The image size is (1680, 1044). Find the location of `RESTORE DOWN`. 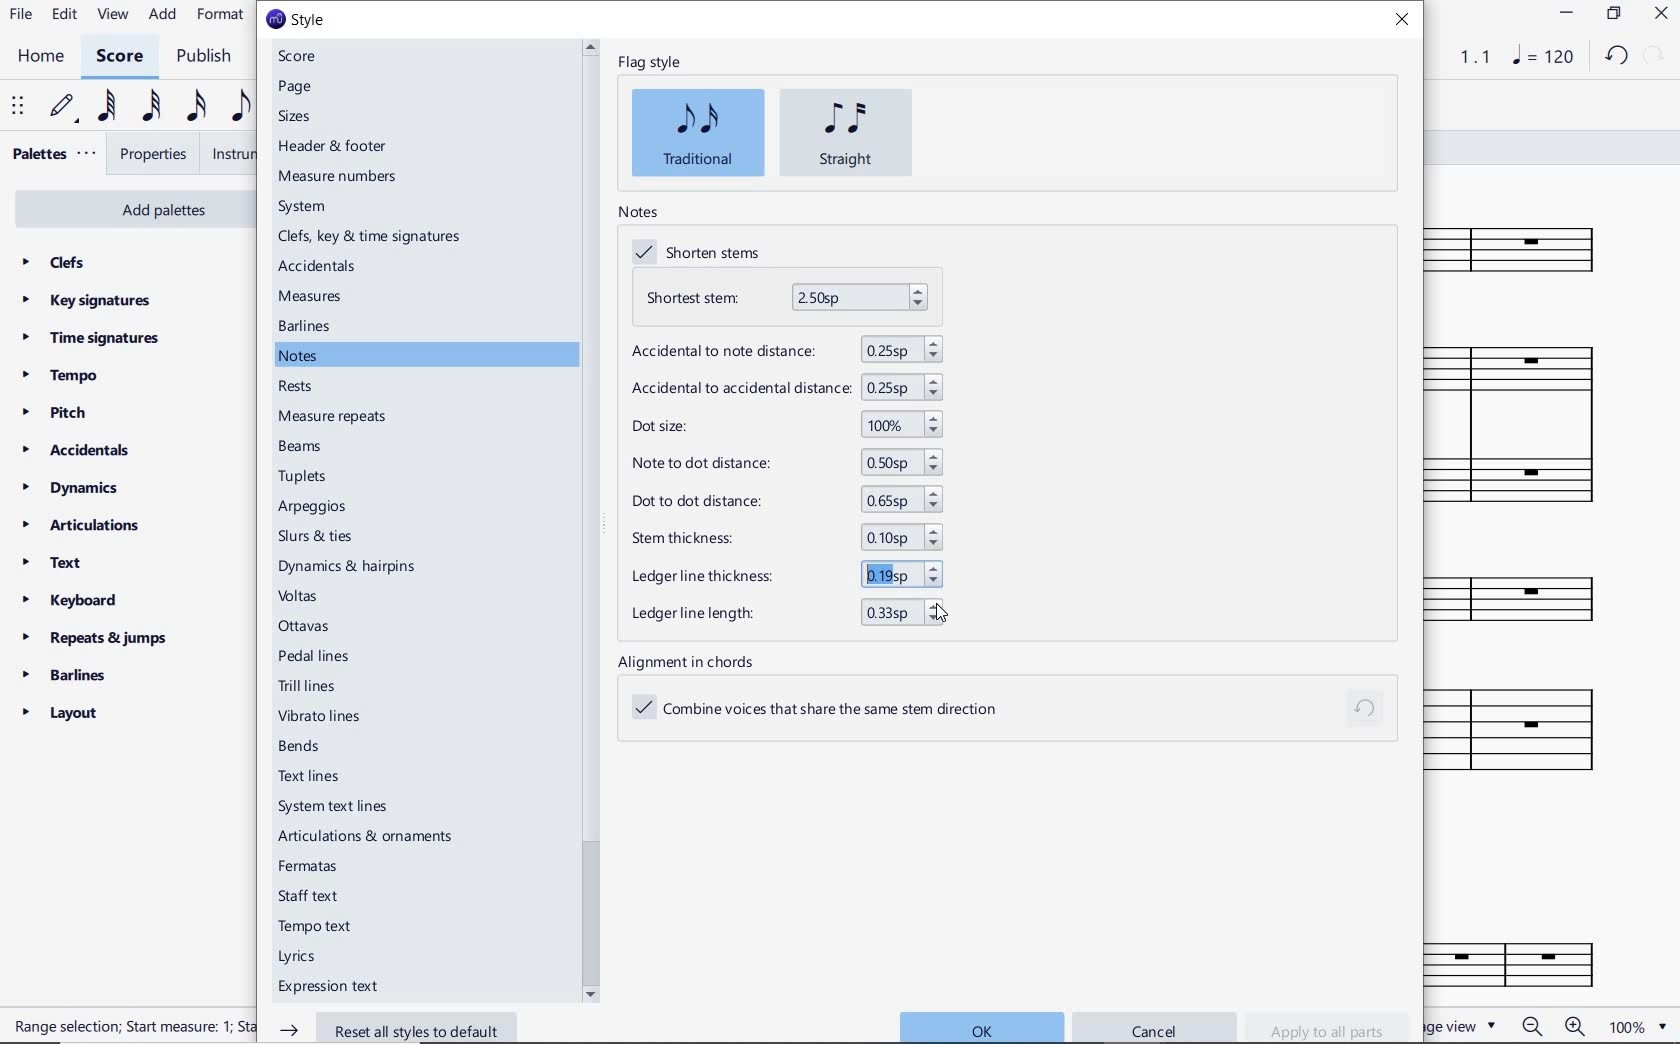

RESTORE DOWN is located at coordinates (1614, 16).